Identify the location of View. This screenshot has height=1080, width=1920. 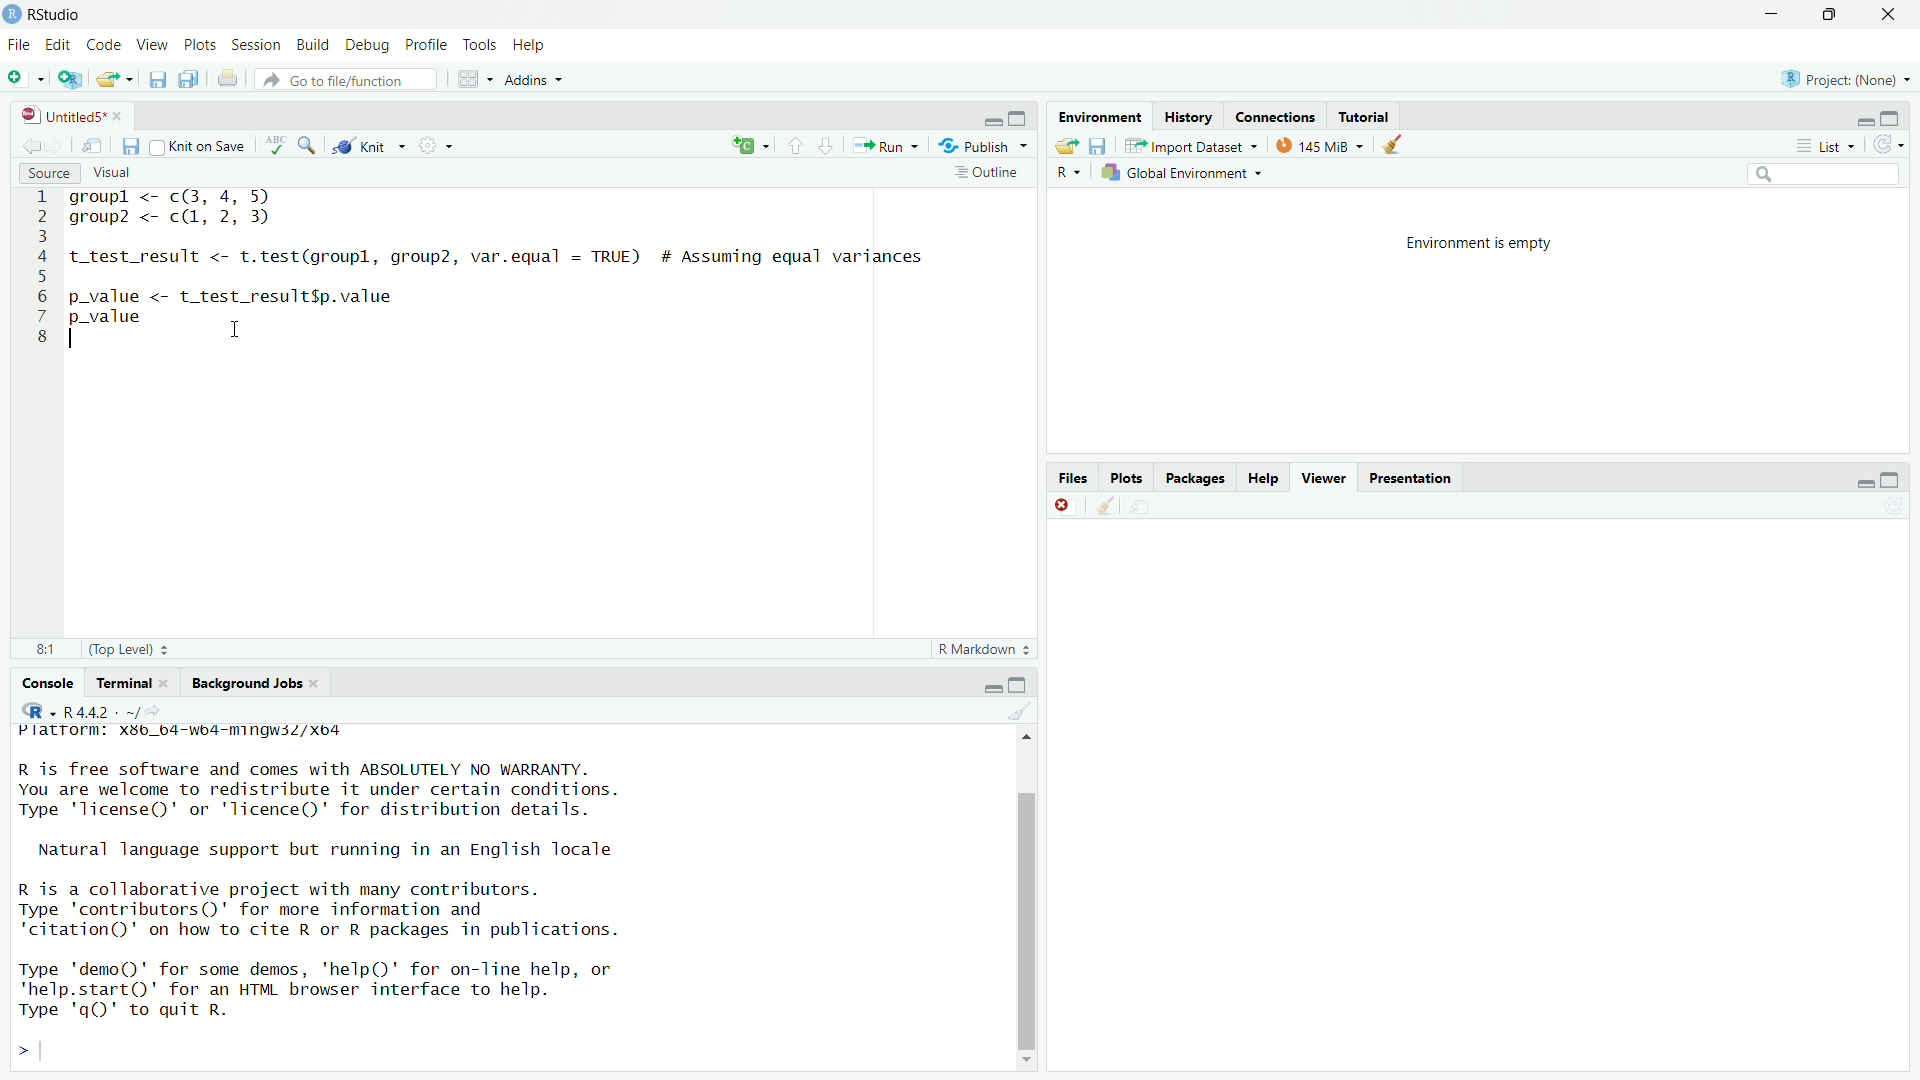
(151, 40).